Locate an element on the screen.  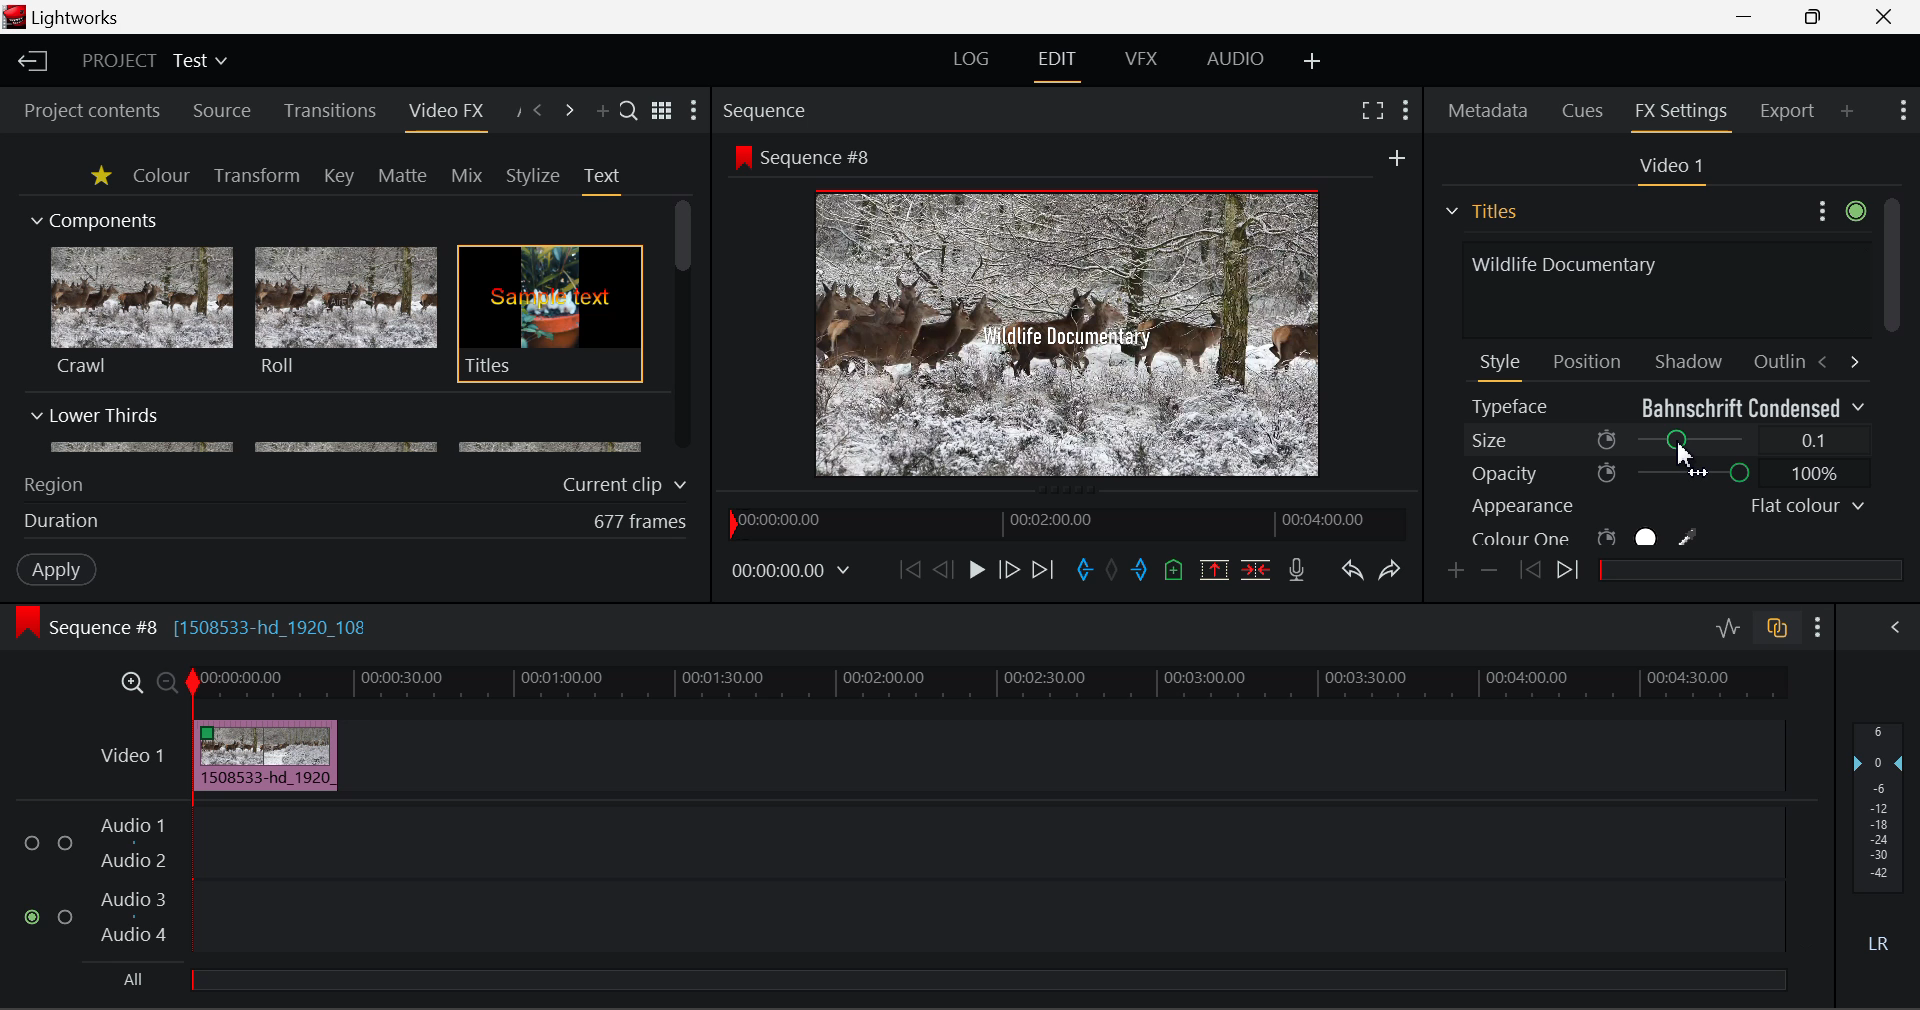
Video 1 is located at coordinates (135, 755).